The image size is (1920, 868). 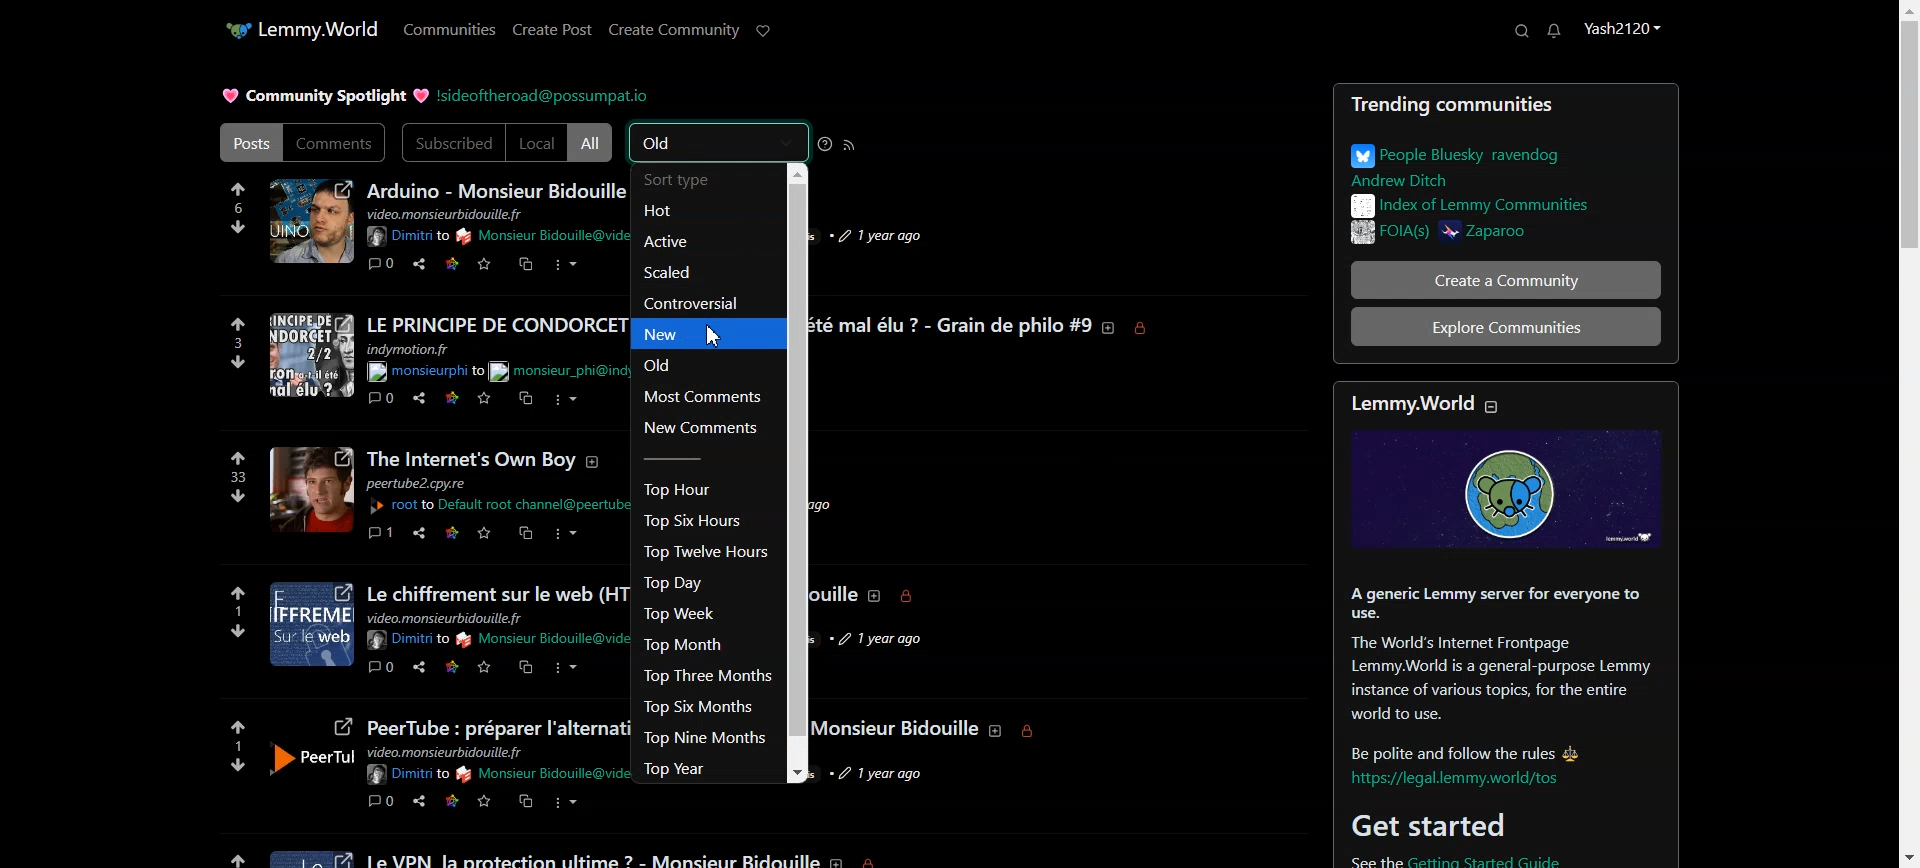 What do you see at coordinates (878, 639) in the screenshot?
I see `` at bounding box center [878, 639].